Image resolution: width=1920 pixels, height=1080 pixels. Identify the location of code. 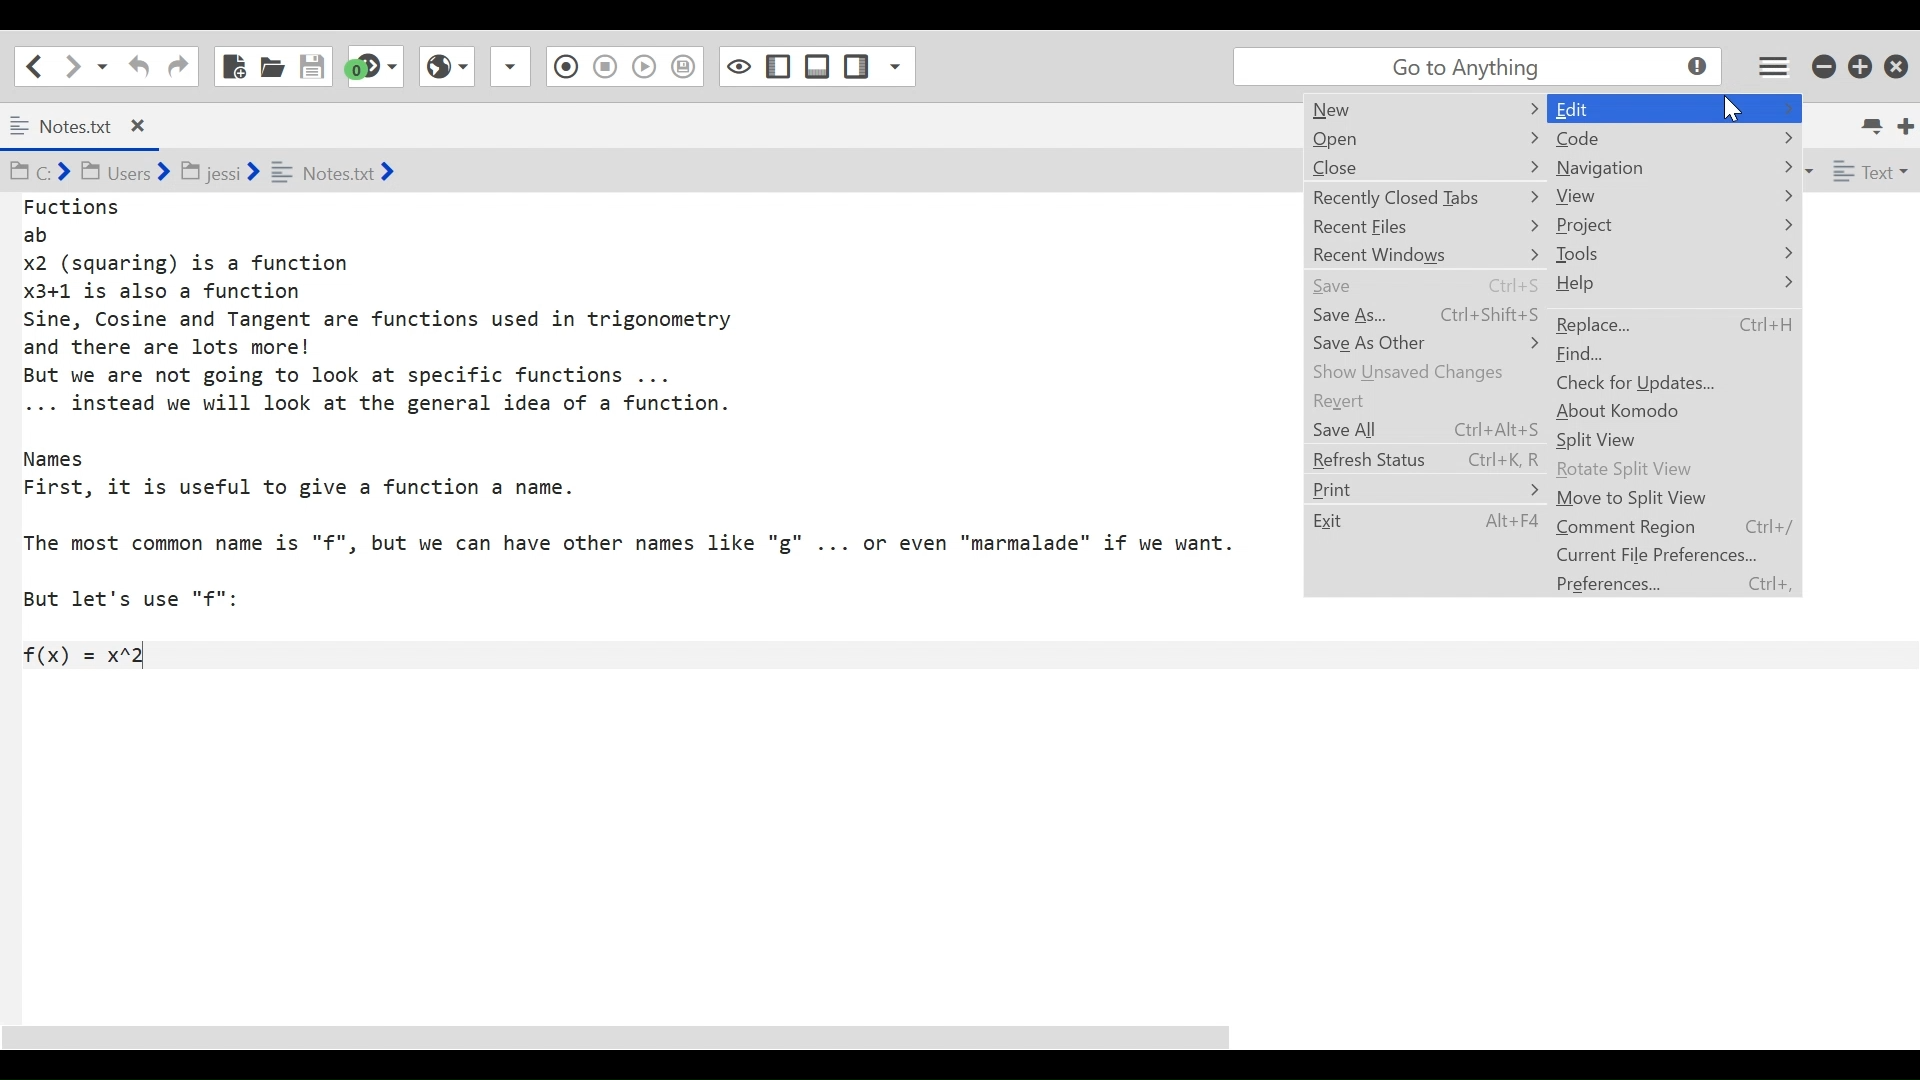
(1682, 137).